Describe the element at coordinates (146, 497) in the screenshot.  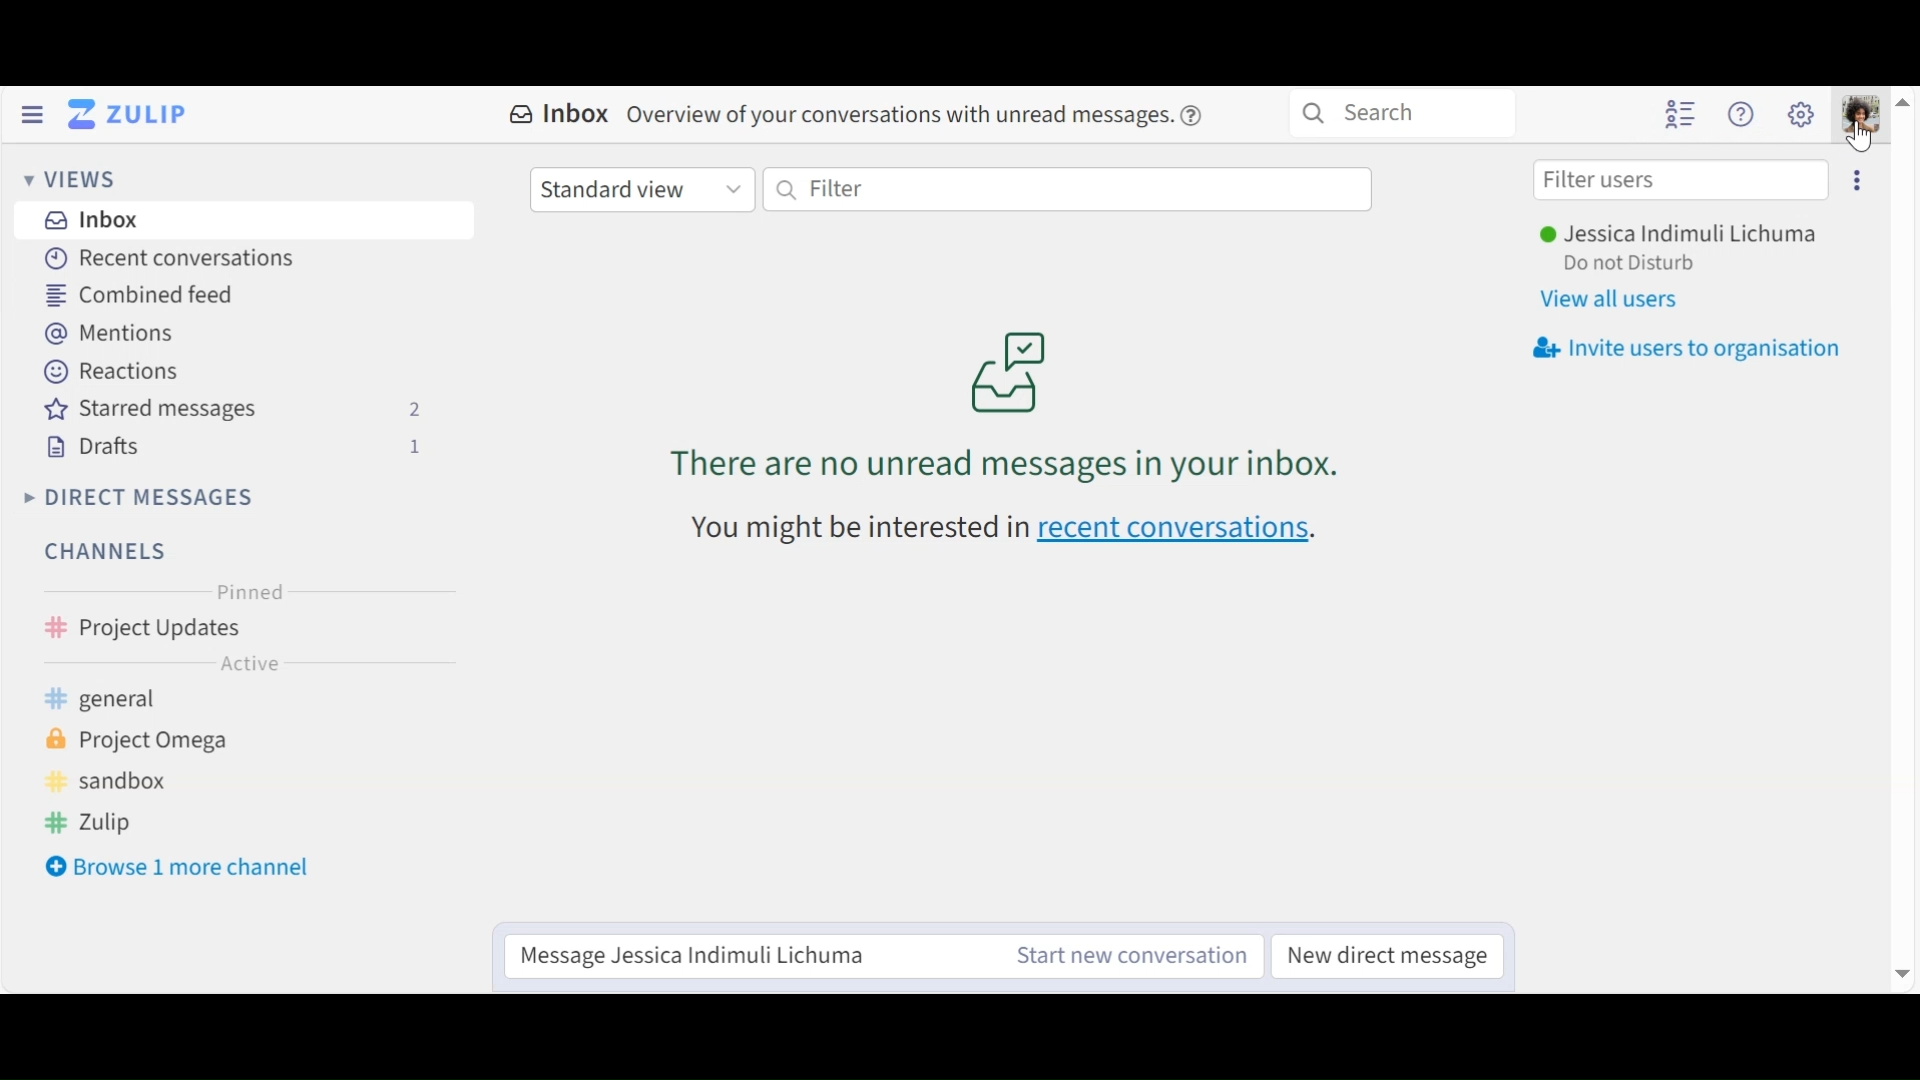
I see `Direct messages` at that location.